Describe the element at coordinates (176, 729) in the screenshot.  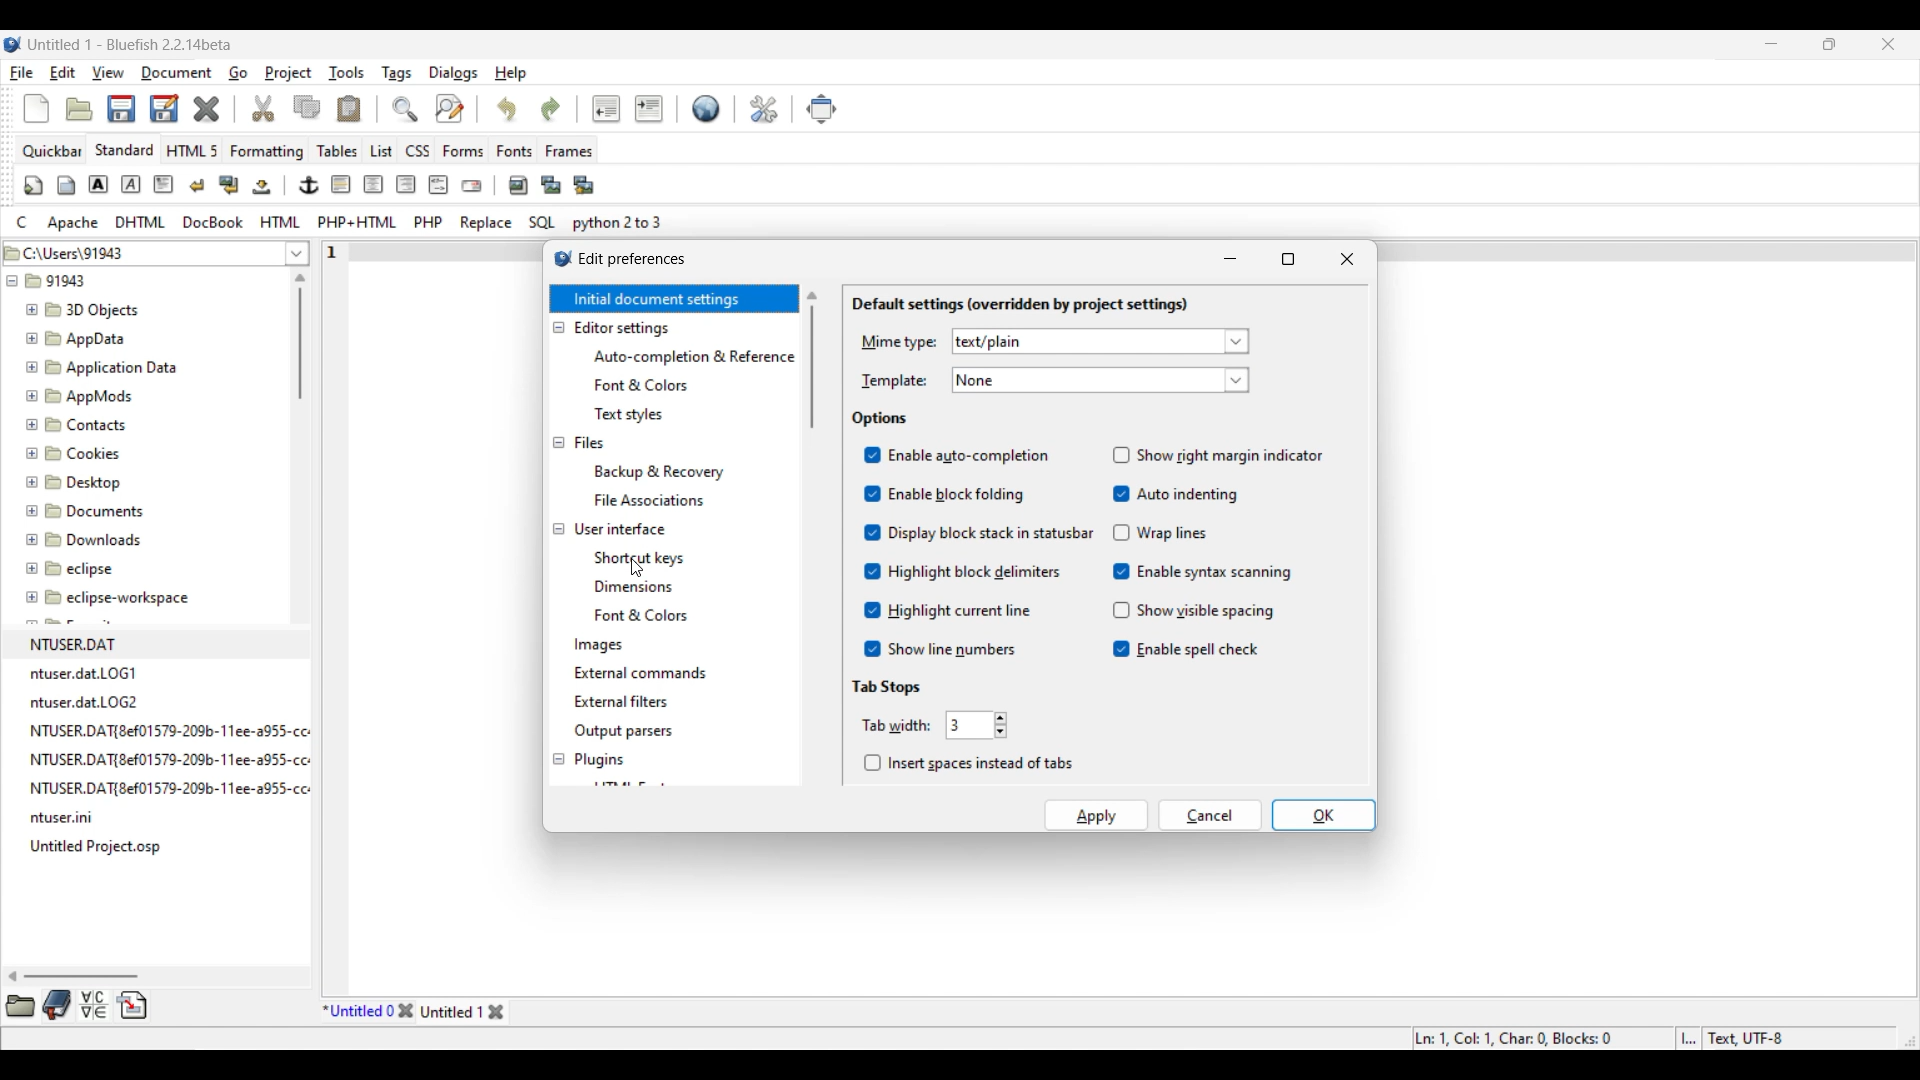
I see `NTUSER.DAT{8f01579-209b-11ee-2955-cc:` at that location.